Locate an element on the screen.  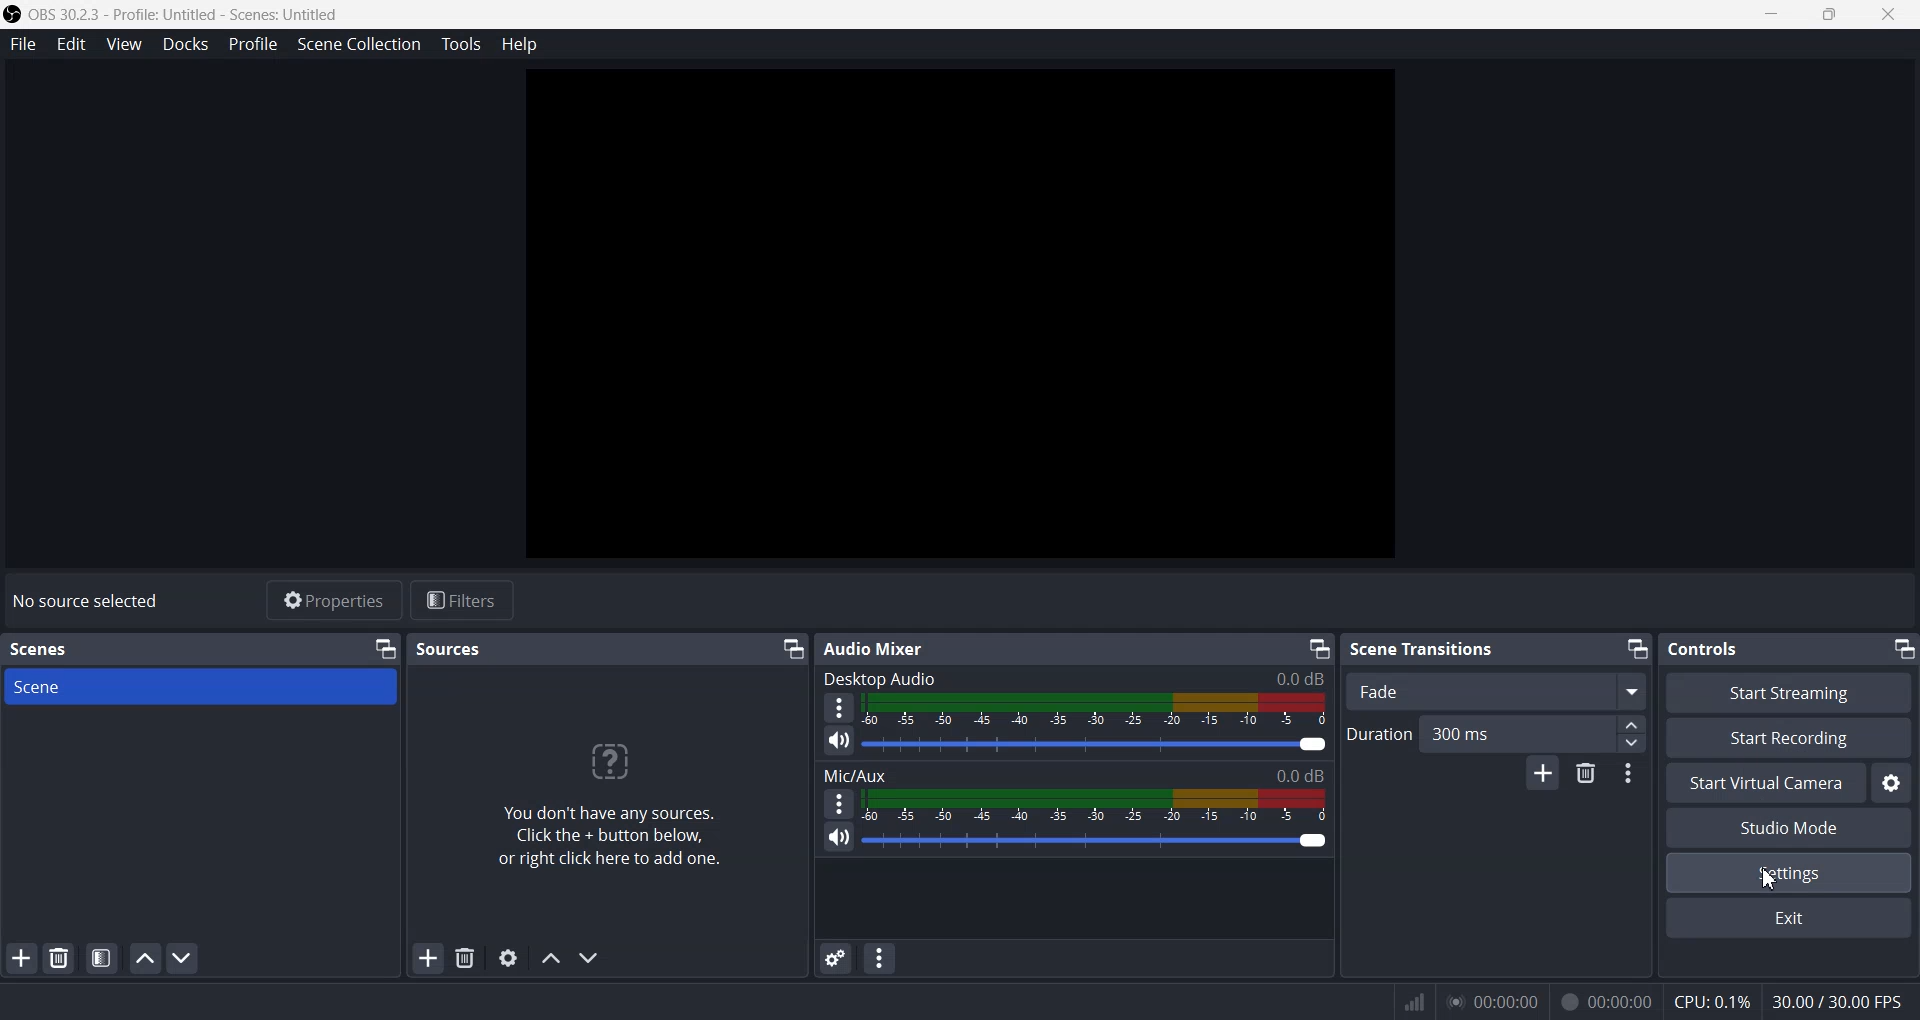
Duration is located at coordinates (1380, 735).